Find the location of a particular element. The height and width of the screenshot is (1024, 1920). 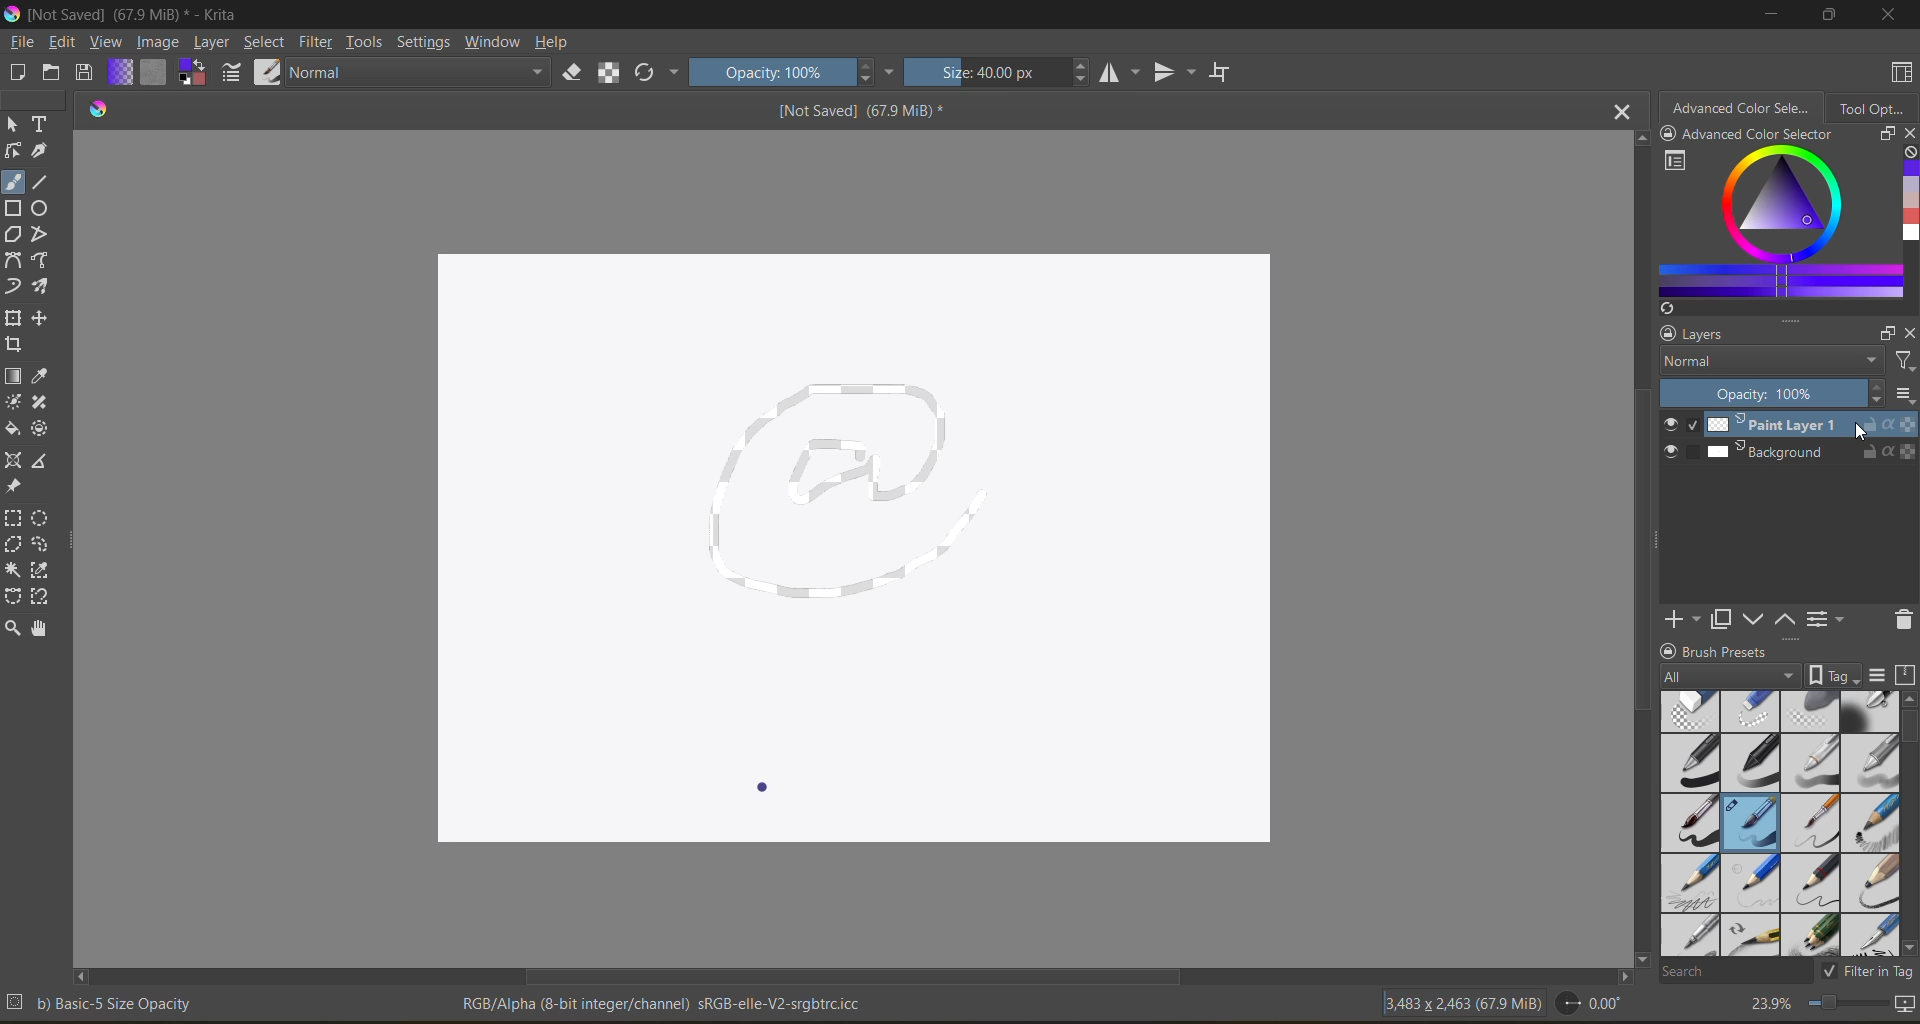

scroll right is located at coordinates (84, 976).